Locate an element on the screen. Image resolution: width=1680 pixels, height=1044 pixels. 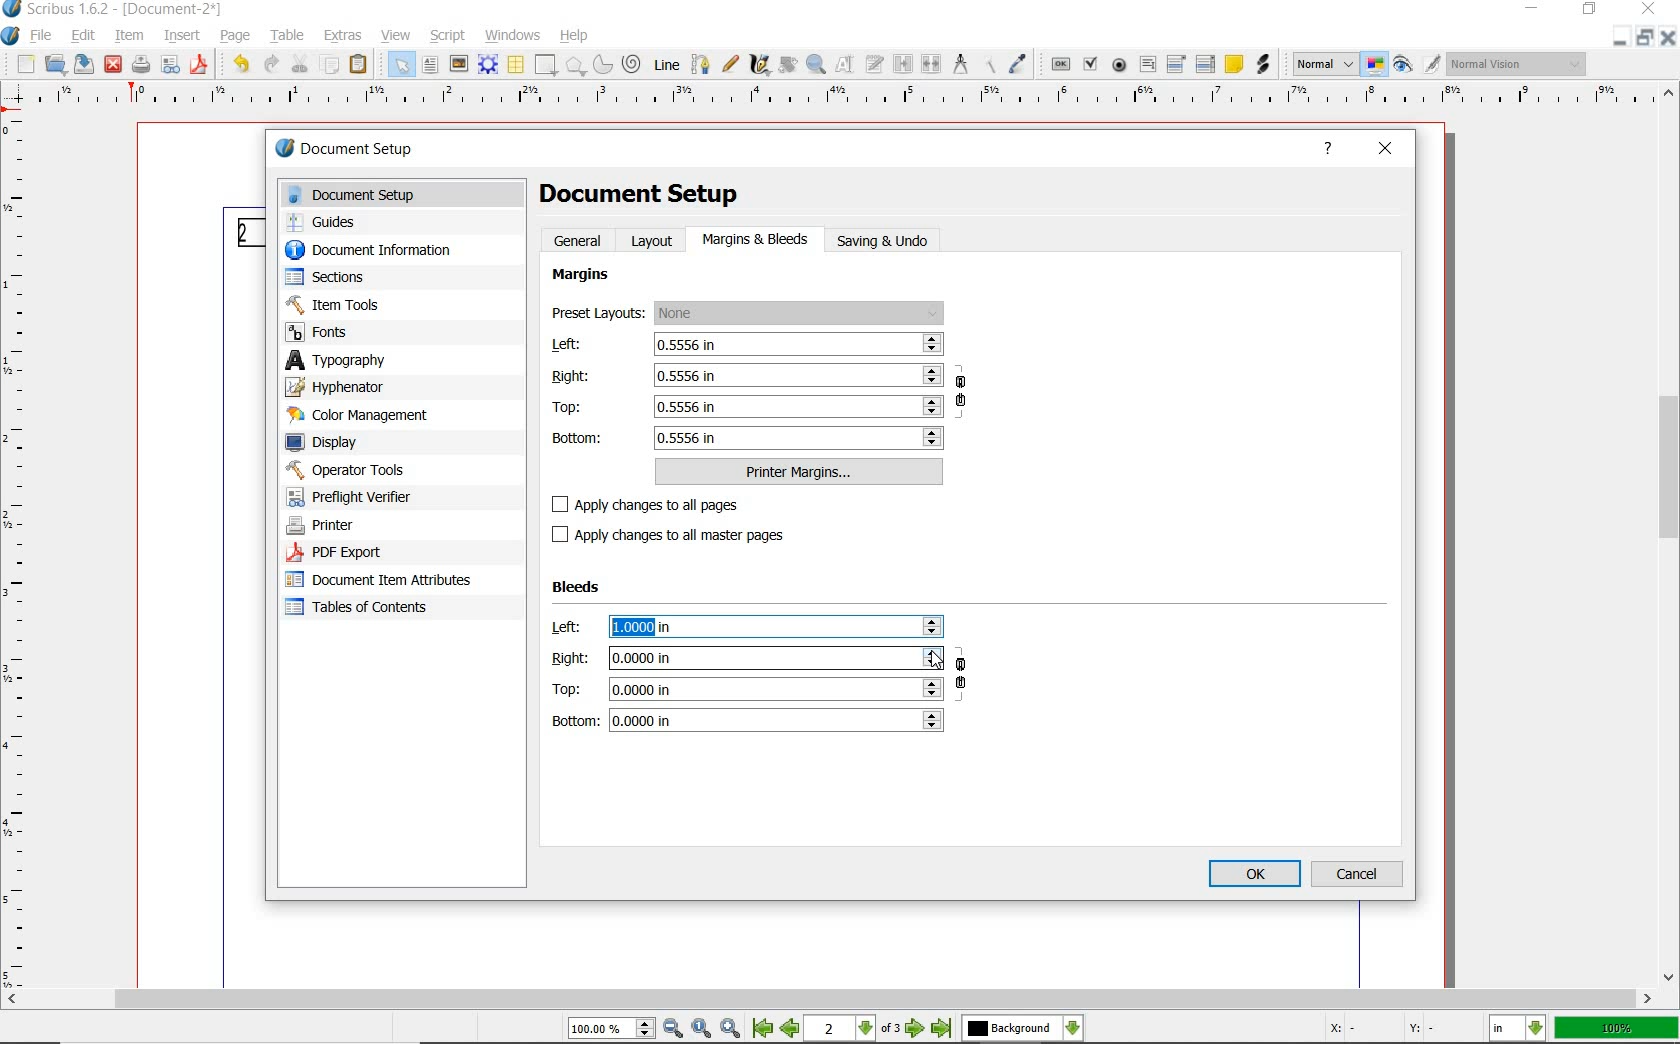
restore is located at coordinates (1589, 11).